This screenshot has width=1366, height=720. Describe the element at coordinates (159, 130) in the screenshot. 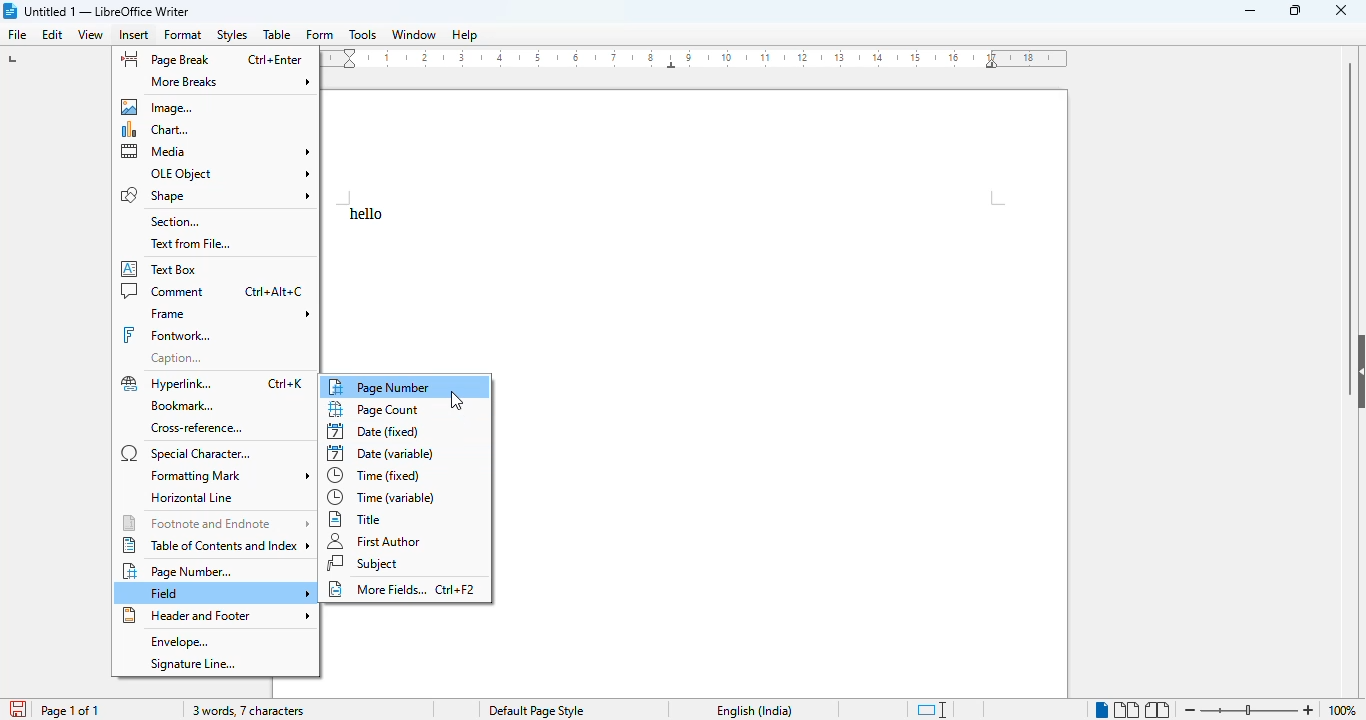

I see `chart` at that location.